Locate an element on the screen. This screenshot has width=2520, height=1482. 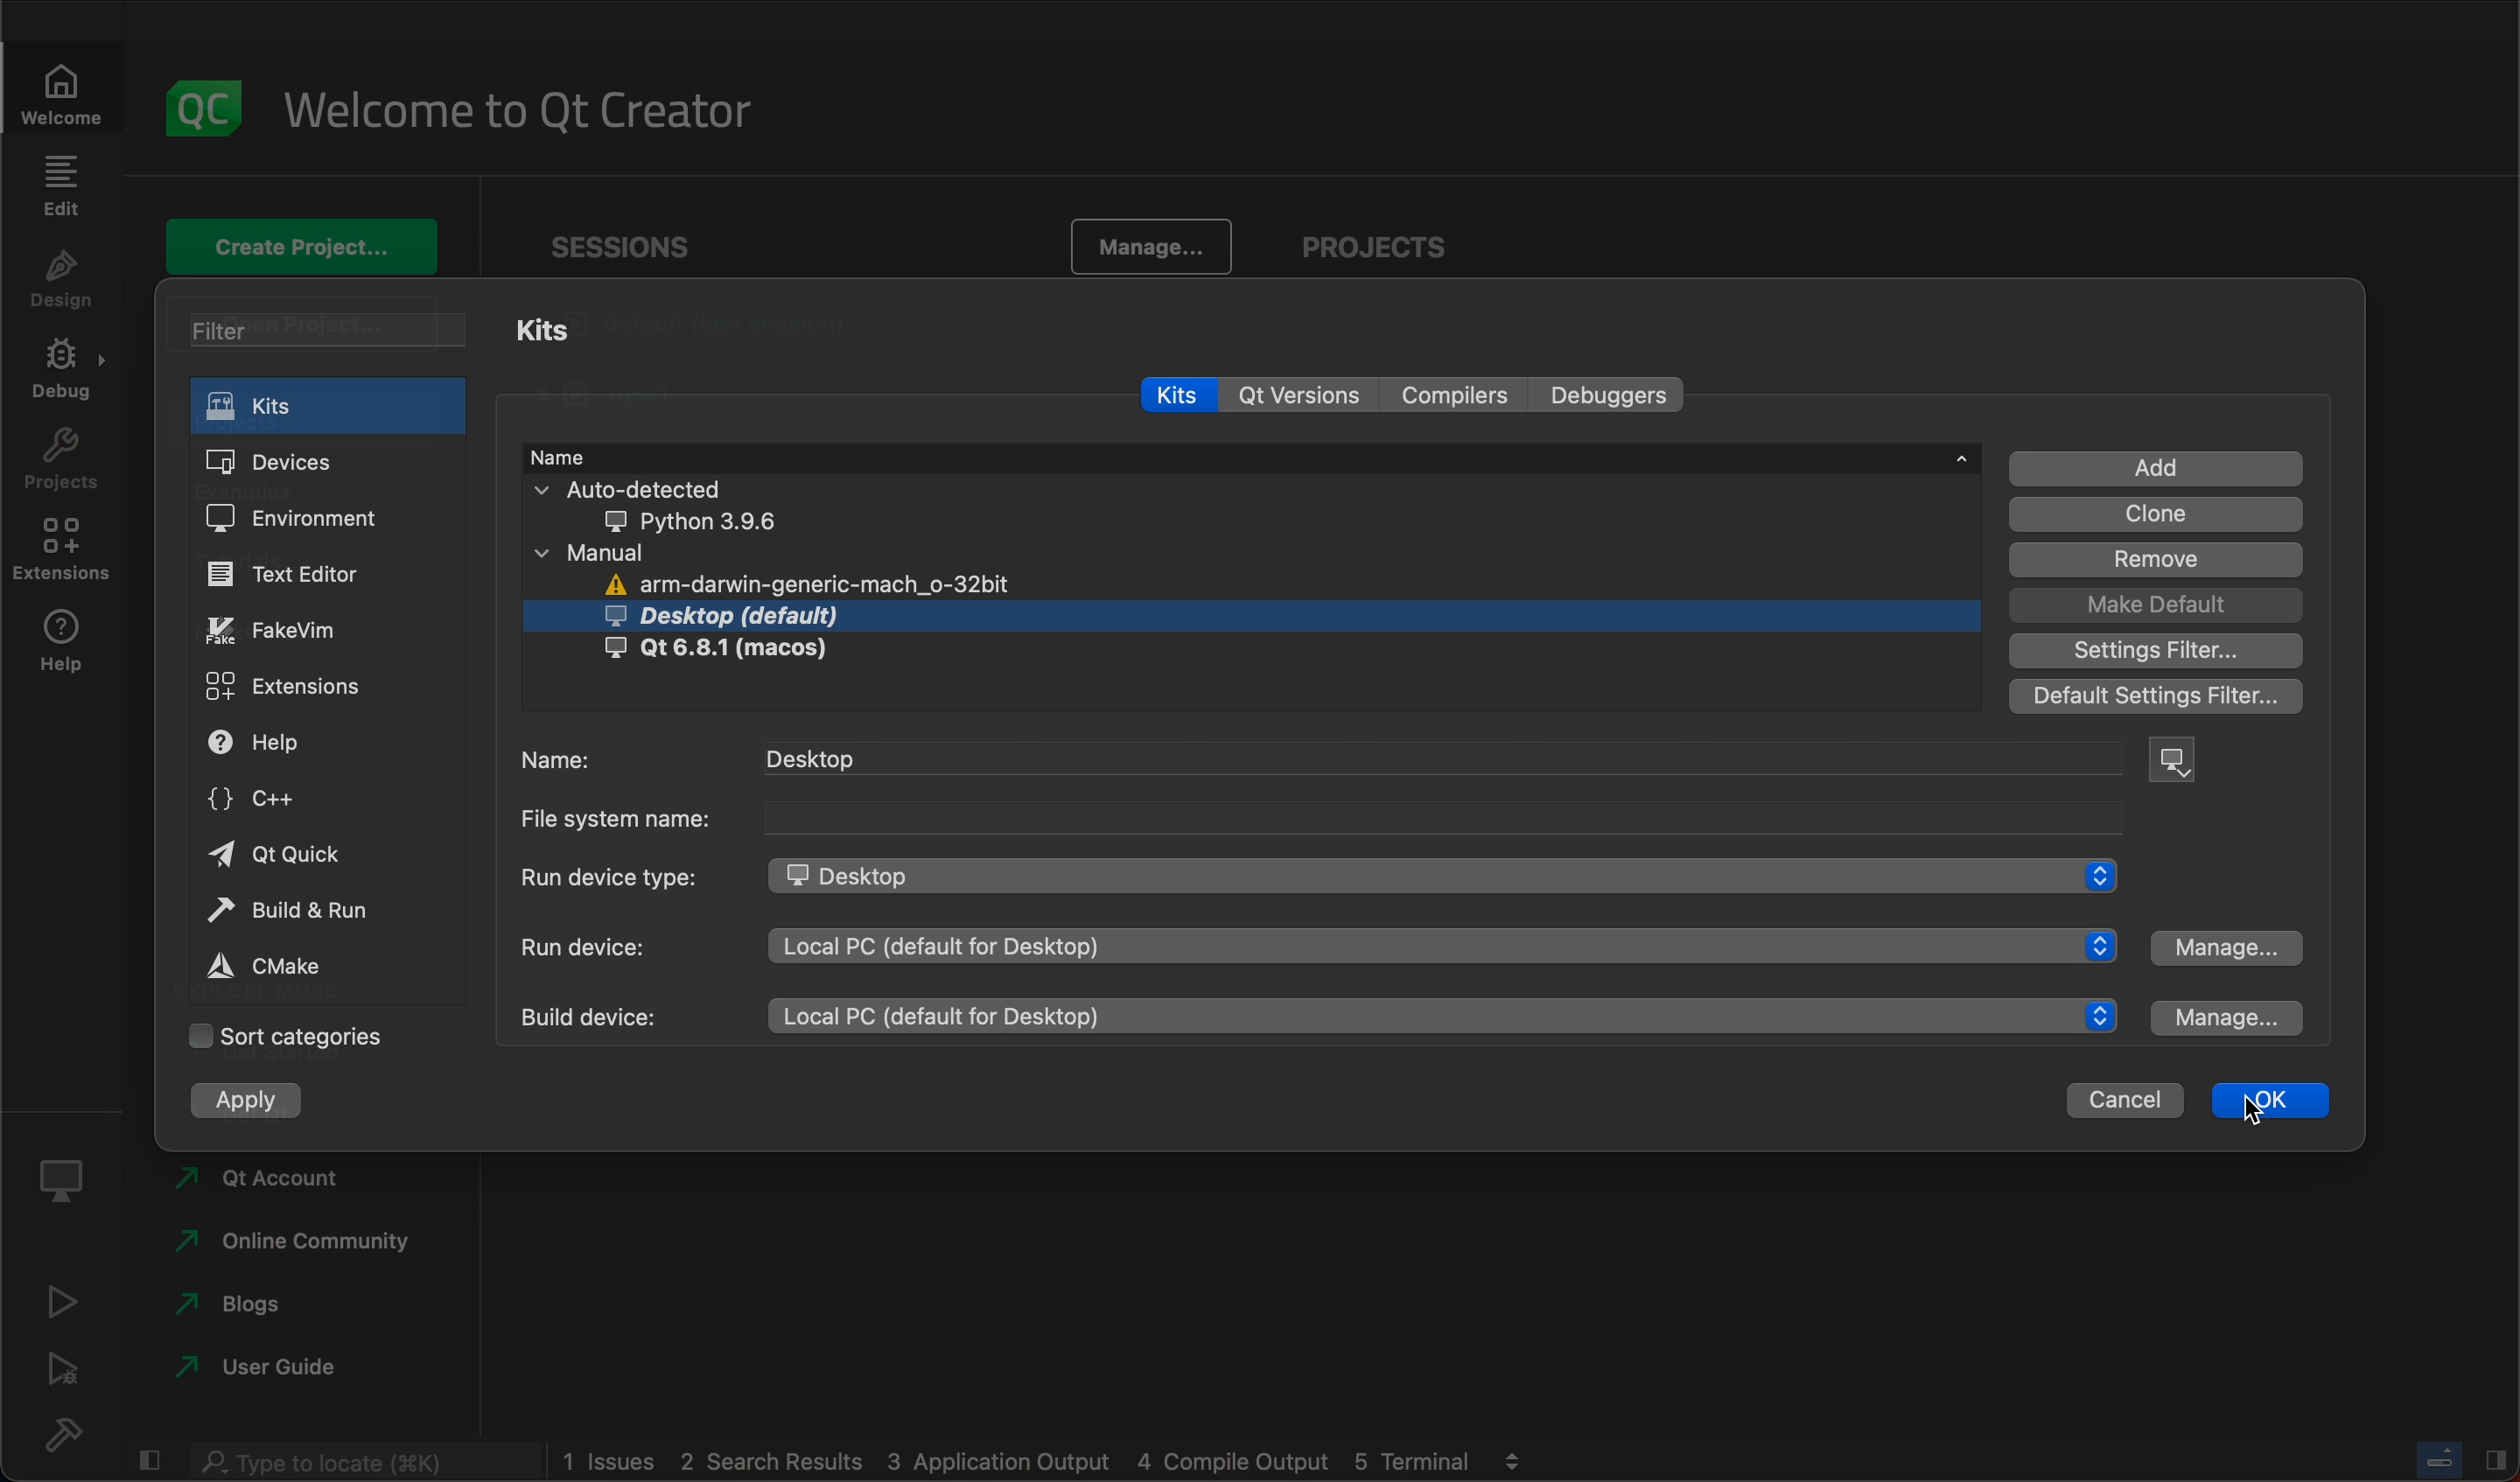
python 3.9.6 is located at coordinates (744, 524).